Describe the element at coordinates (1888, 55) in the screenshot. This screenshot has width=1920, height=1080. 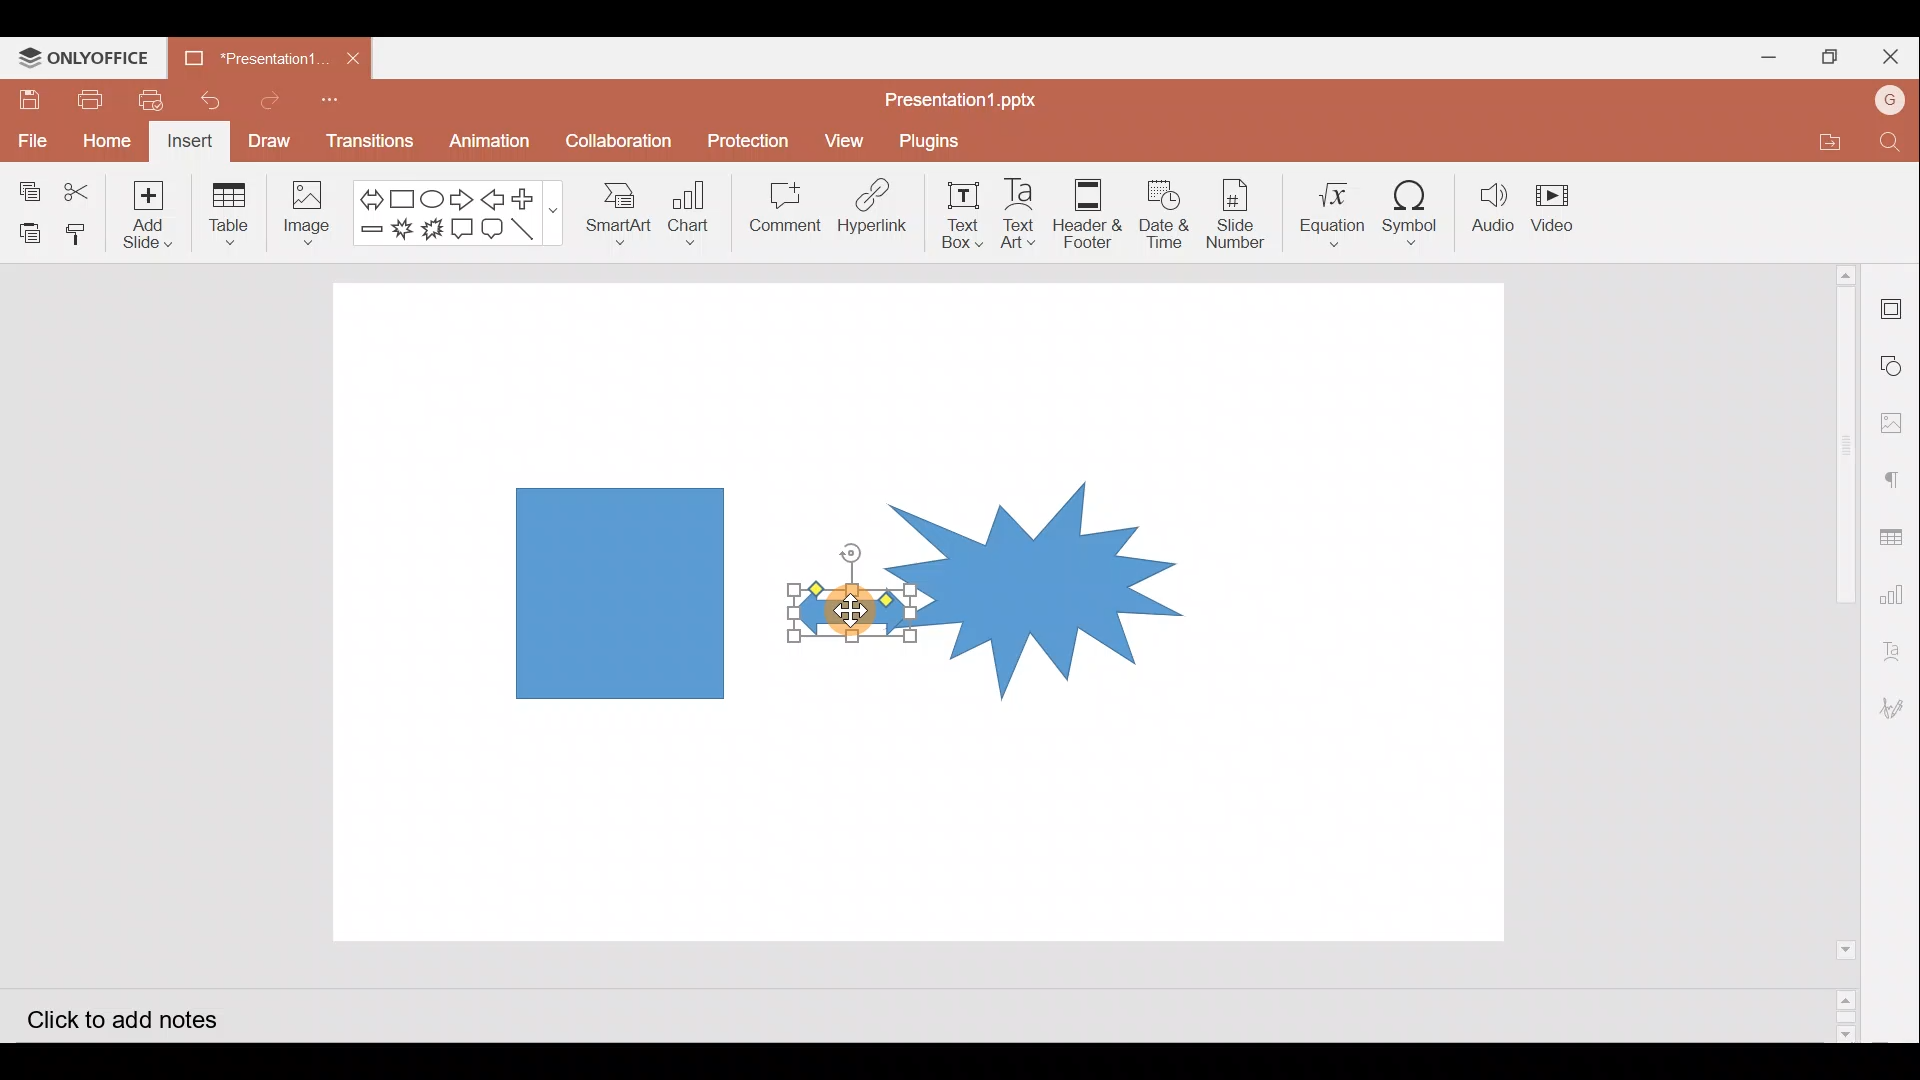
I see `Close` at that location.